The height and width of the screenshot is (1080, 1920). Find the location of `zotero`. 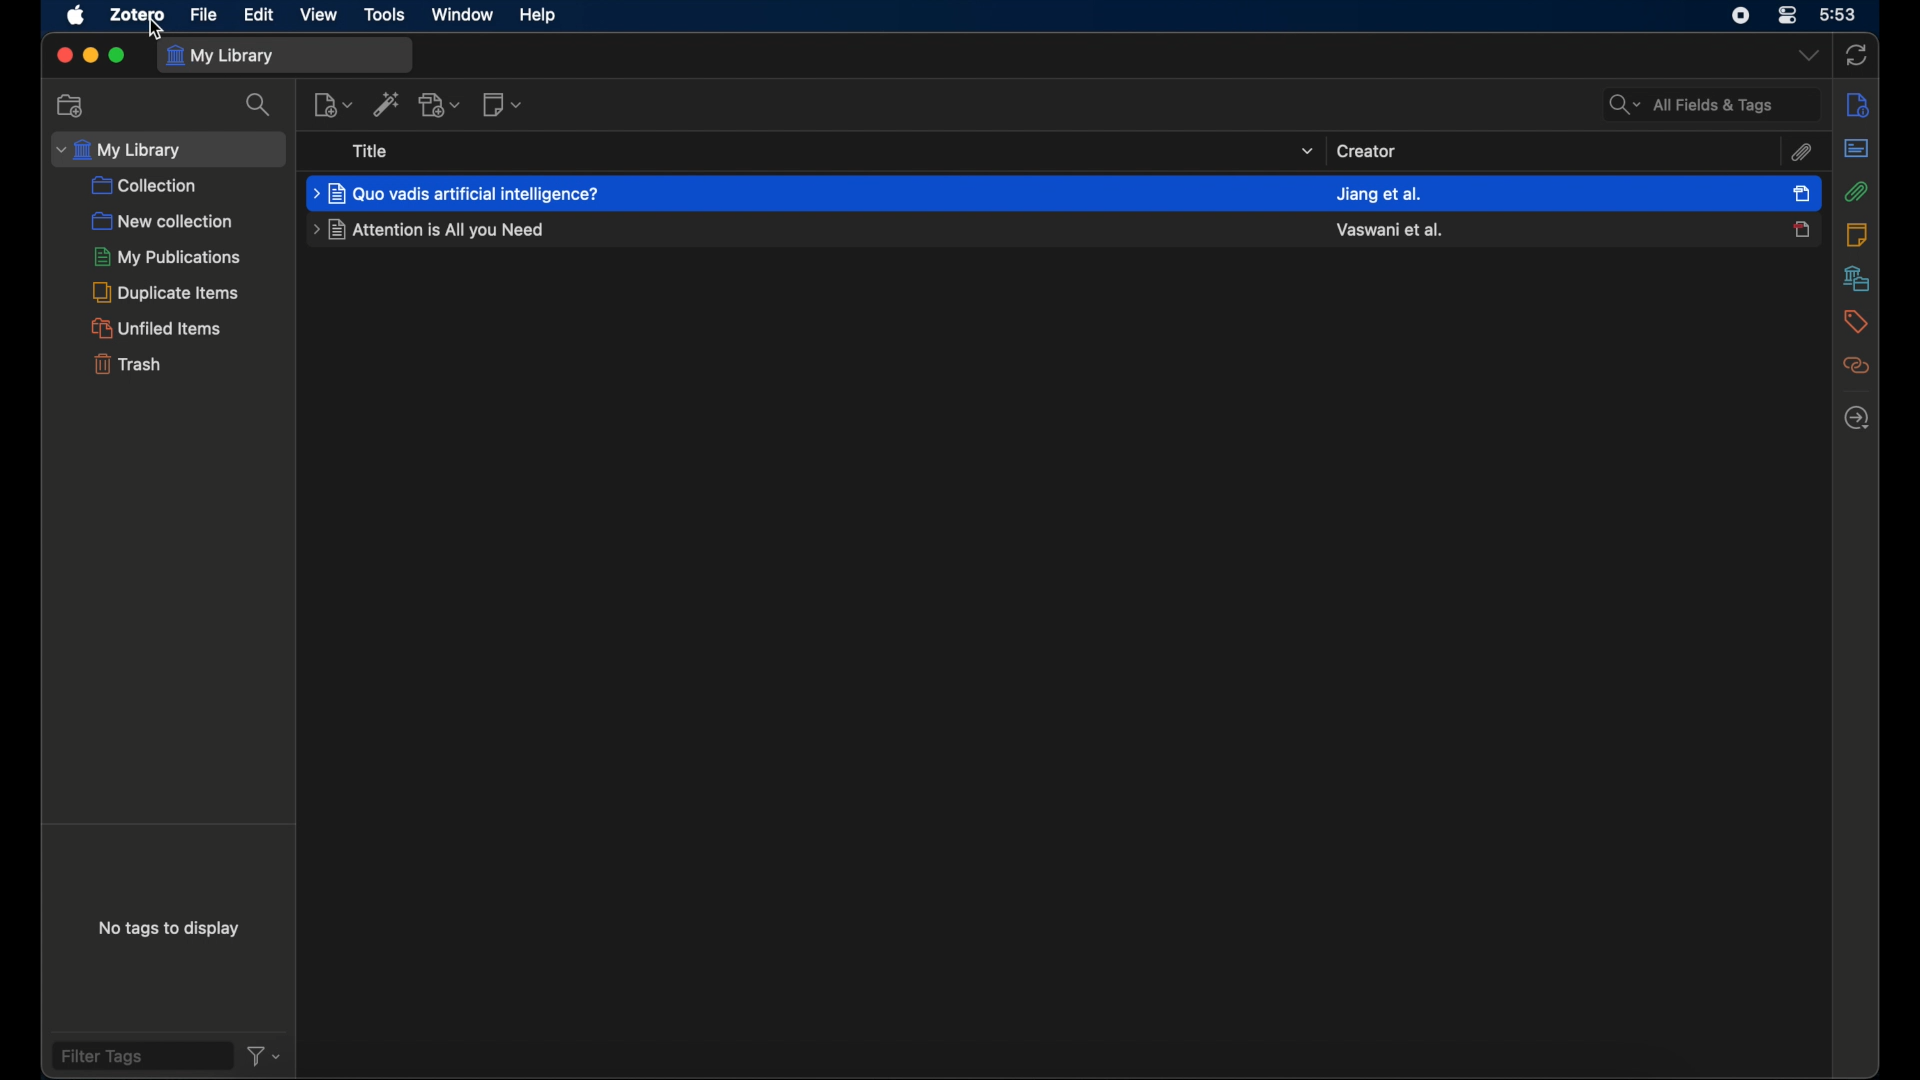

zotero is located at coordinates (139, 15).